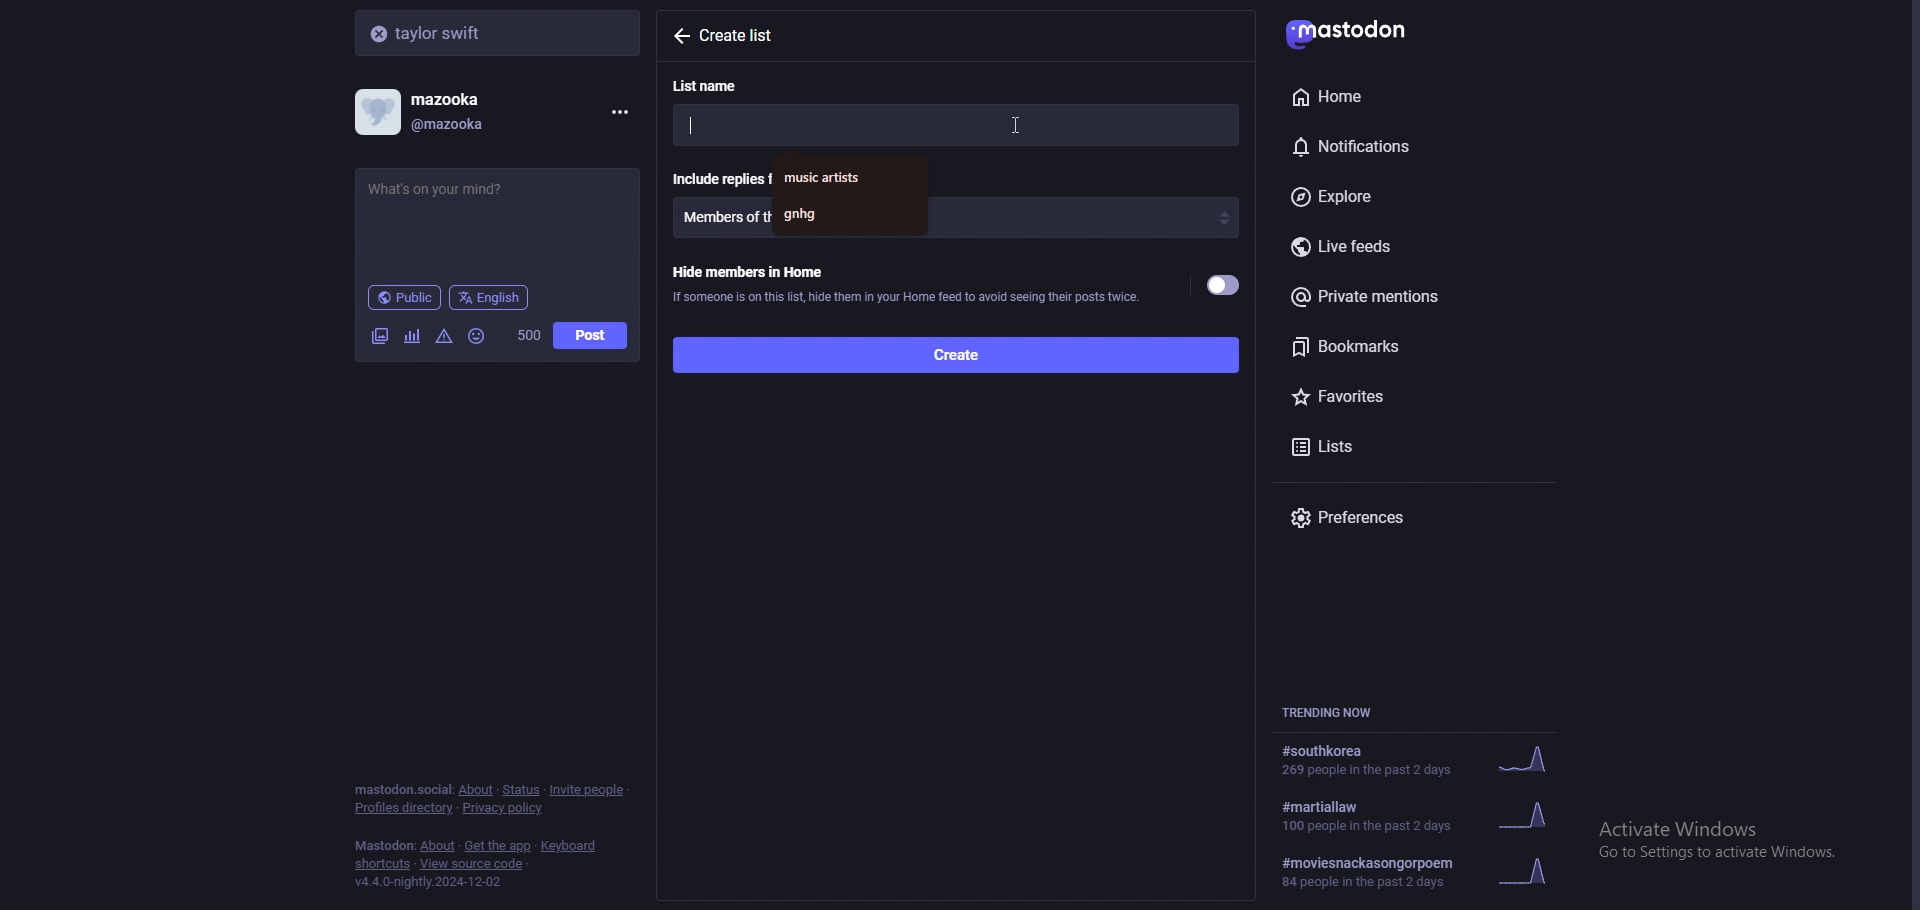 This screenshot has height=910, width=1920. I want to click on image, so click(379, 336).